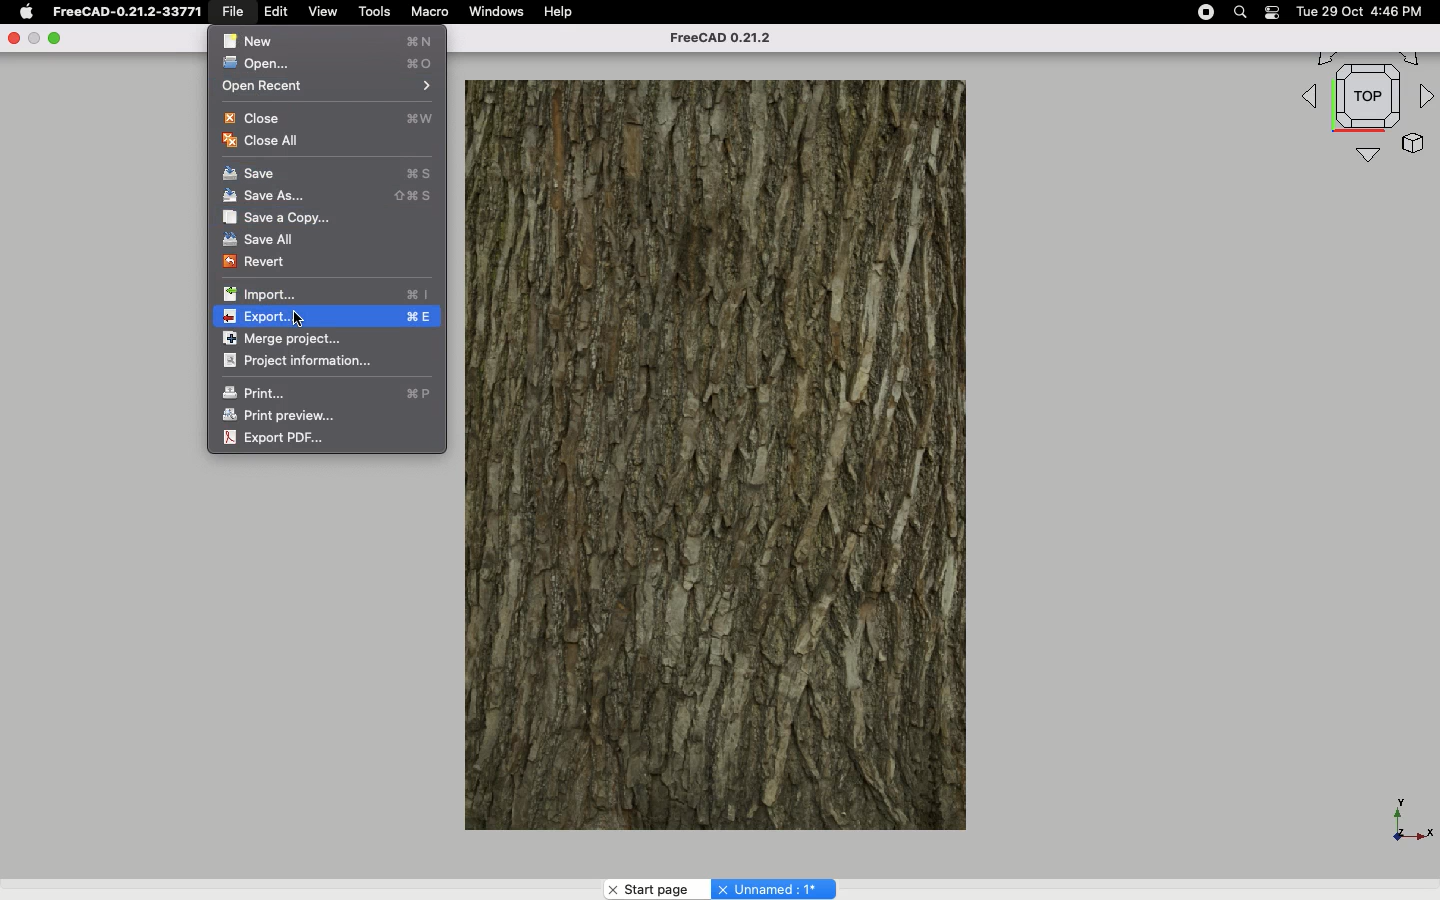 This screenshot has height=900, width=1440. I want to click on Save as, so click(330, 194).